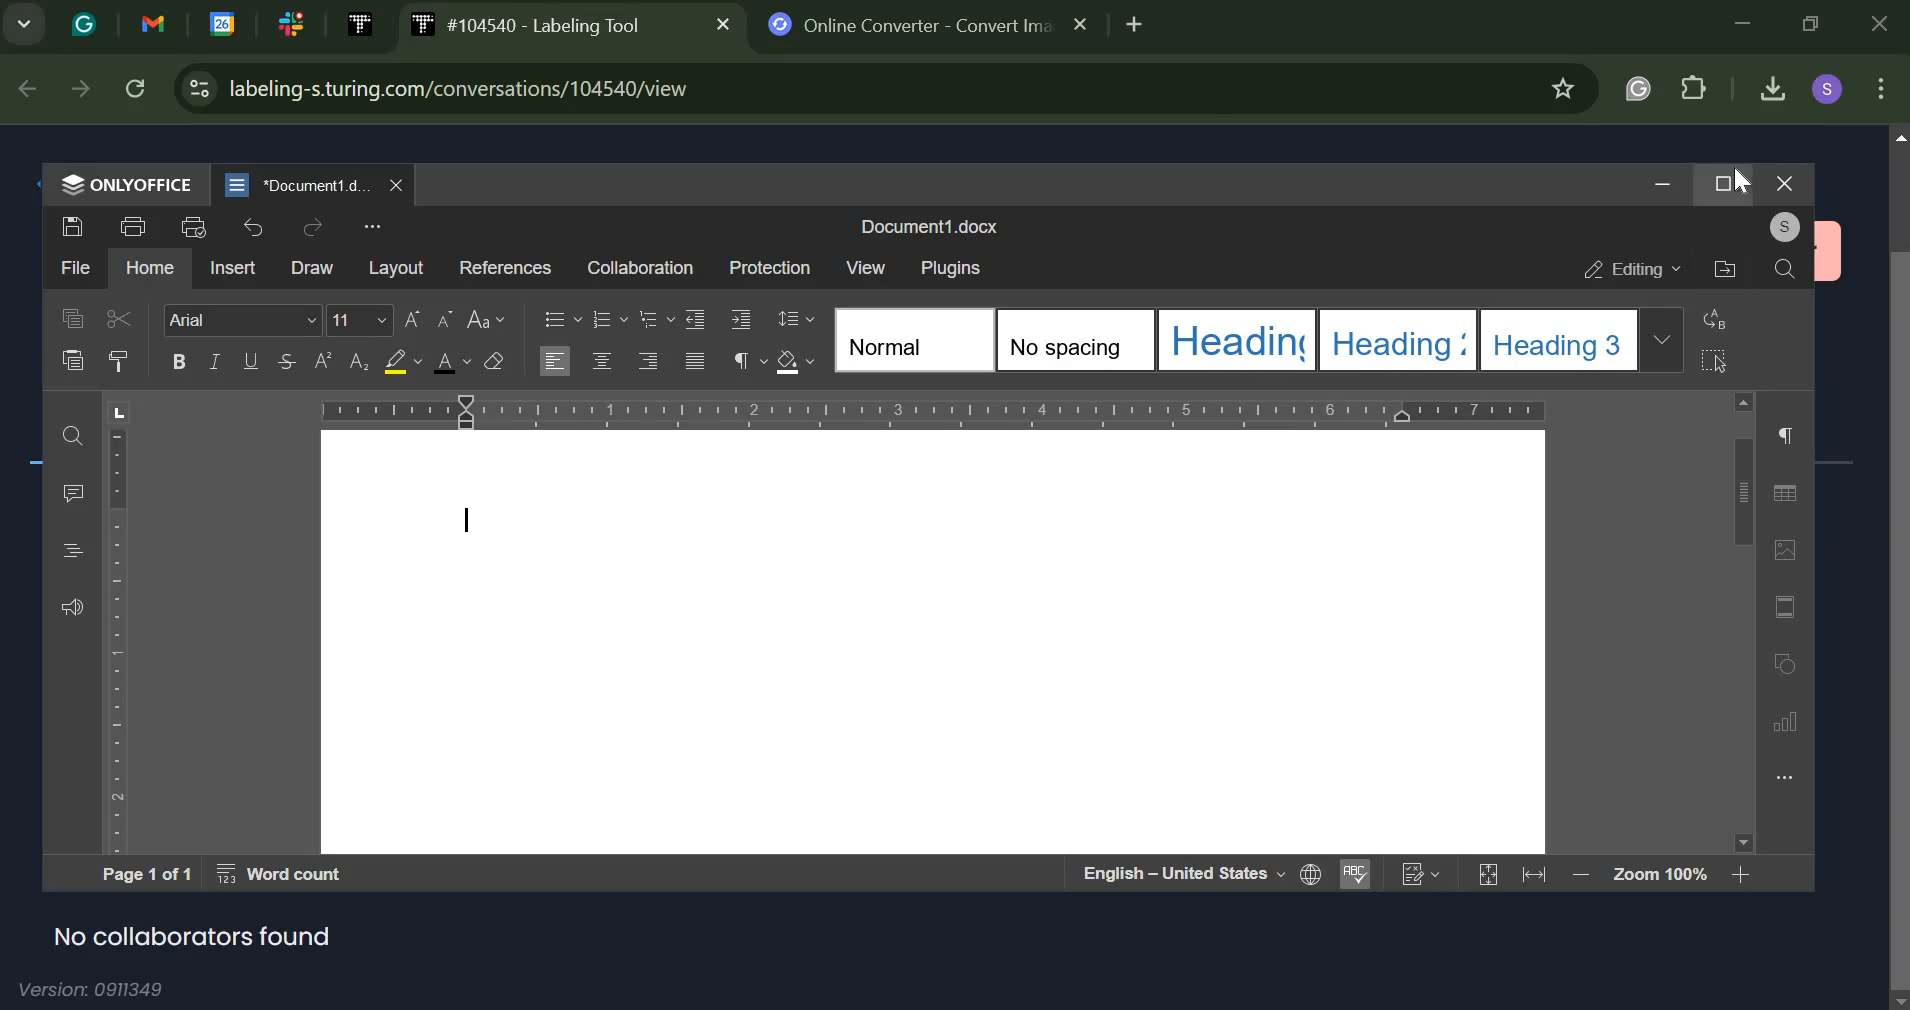  I want to click on subscript, so click(324, 362).